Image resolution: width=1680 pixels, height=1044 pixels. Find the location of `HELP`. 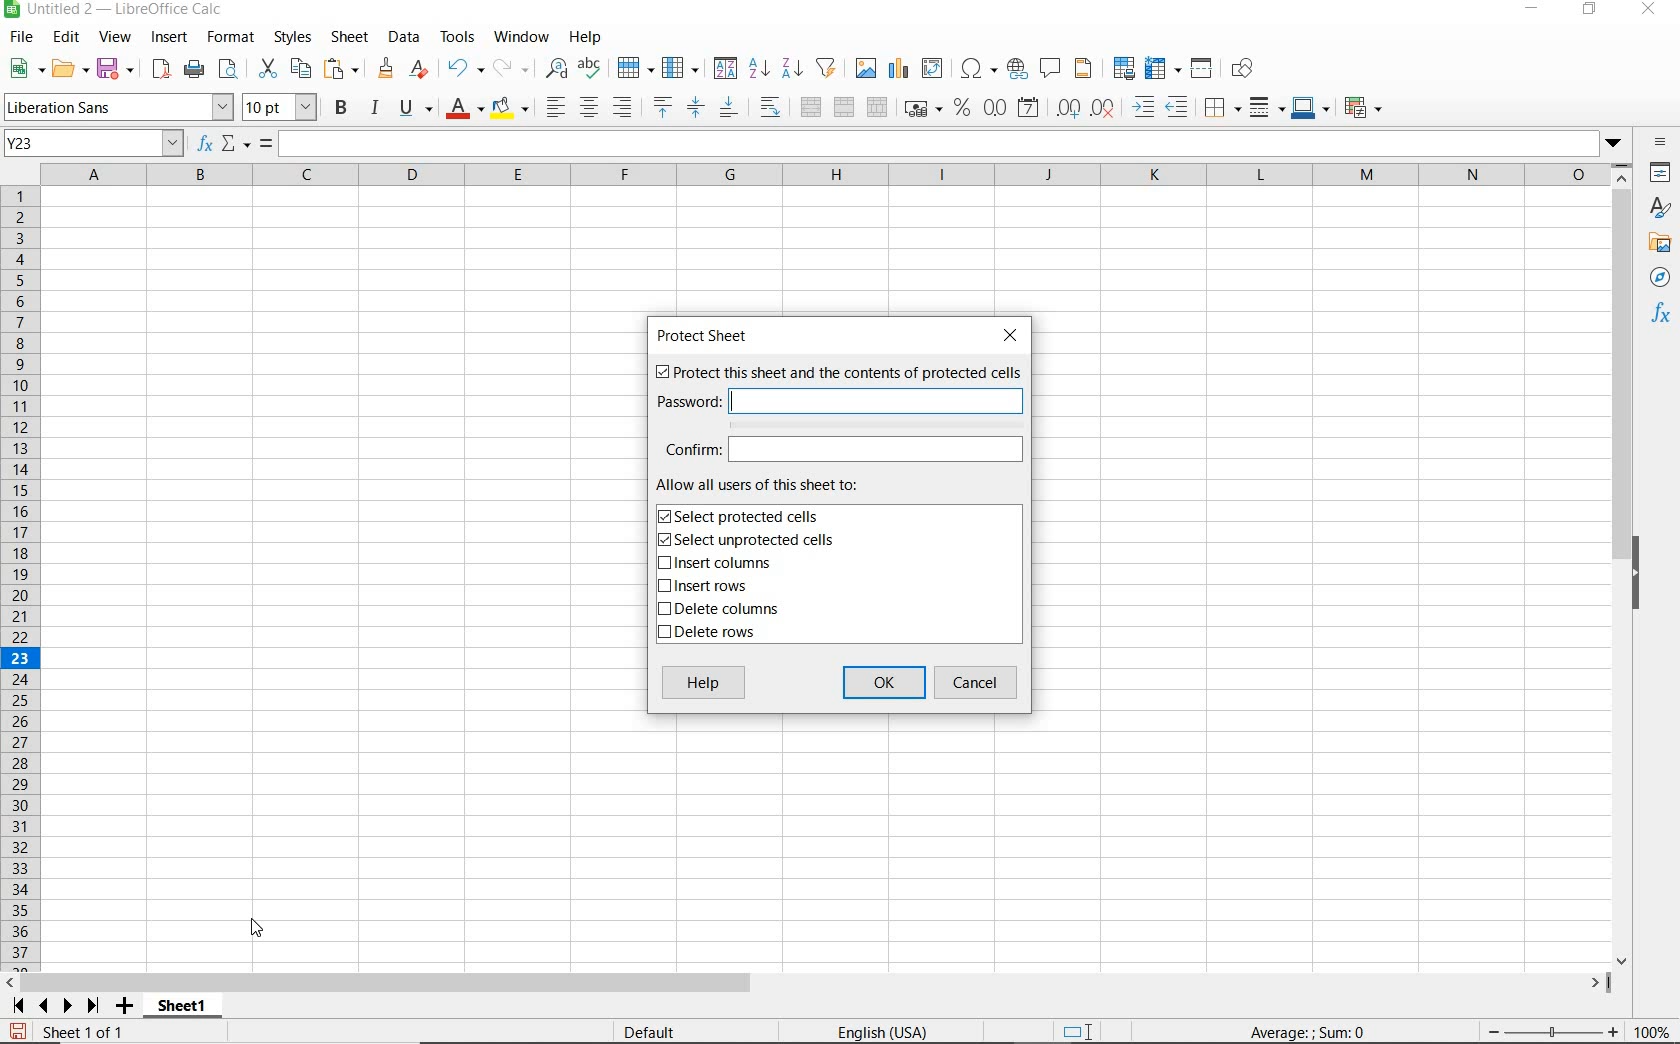

HELP is located at coordinates (589, 37).